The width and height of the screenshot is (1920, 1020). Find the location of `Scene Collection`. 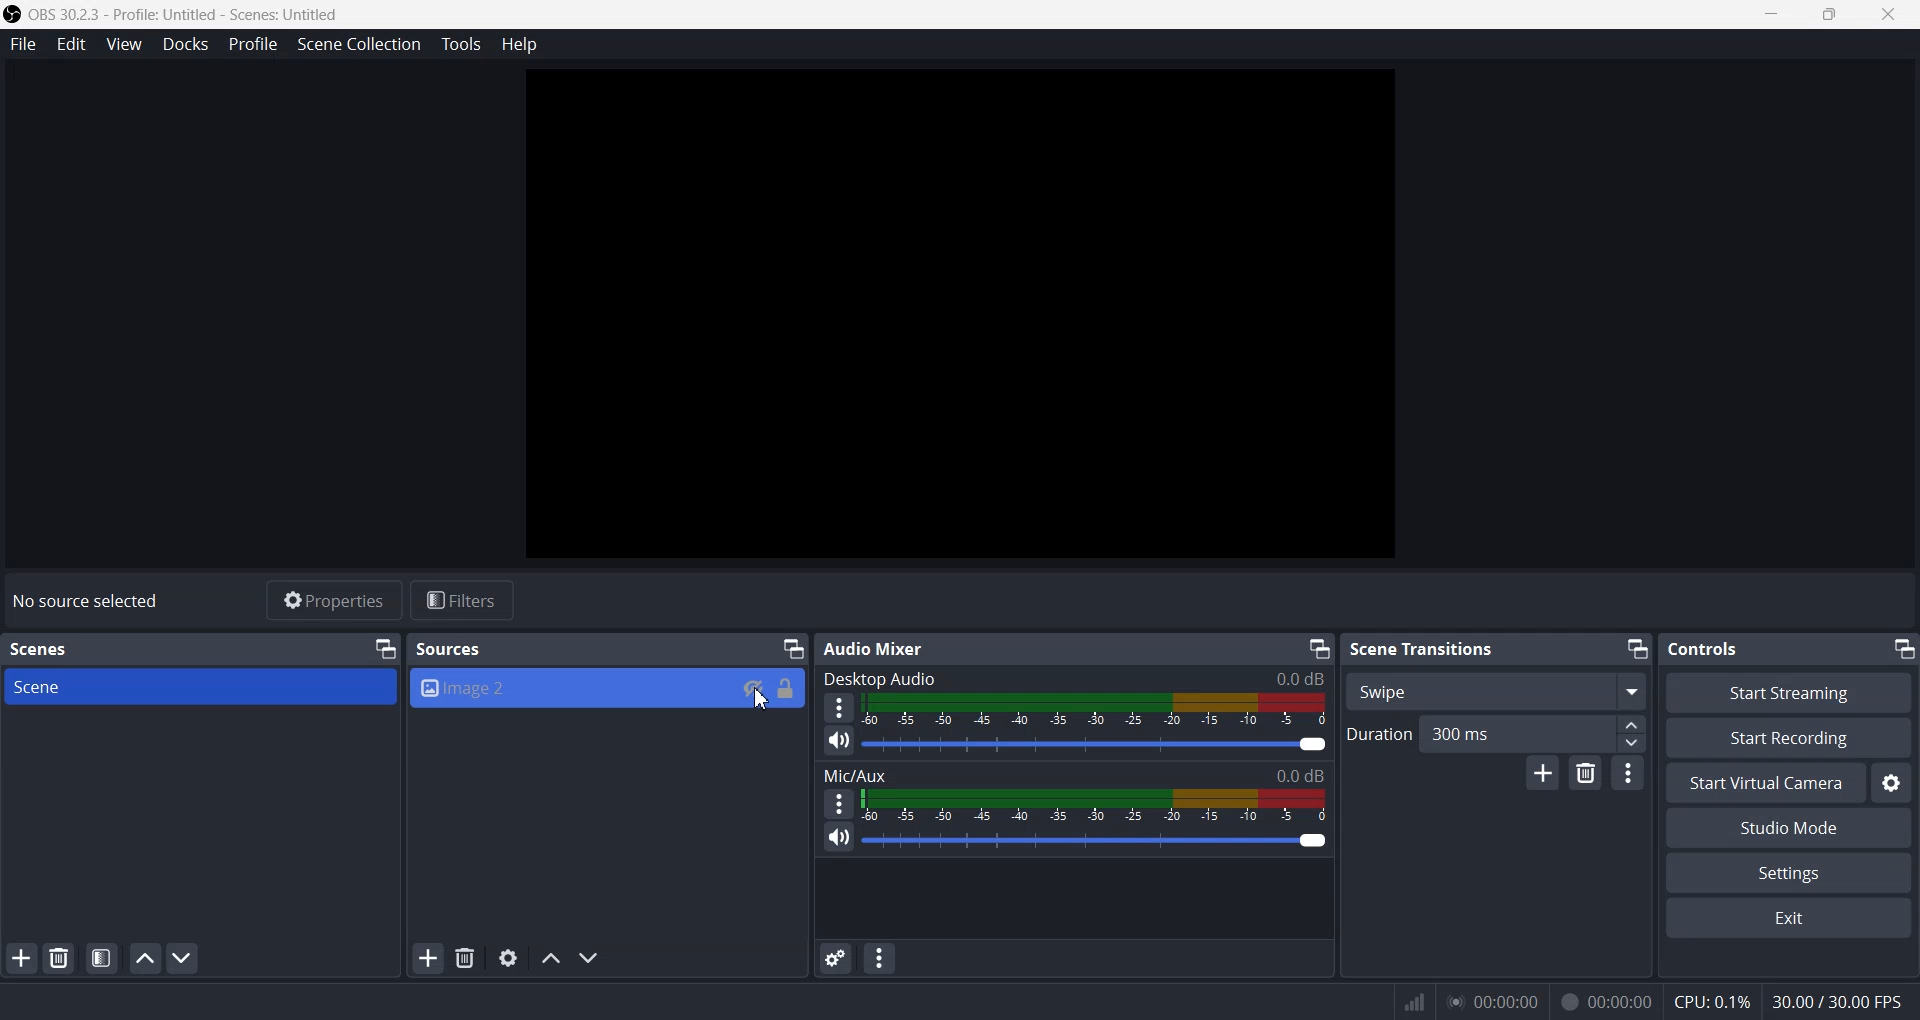

Scene Collection is located at coordinates (357, 45).